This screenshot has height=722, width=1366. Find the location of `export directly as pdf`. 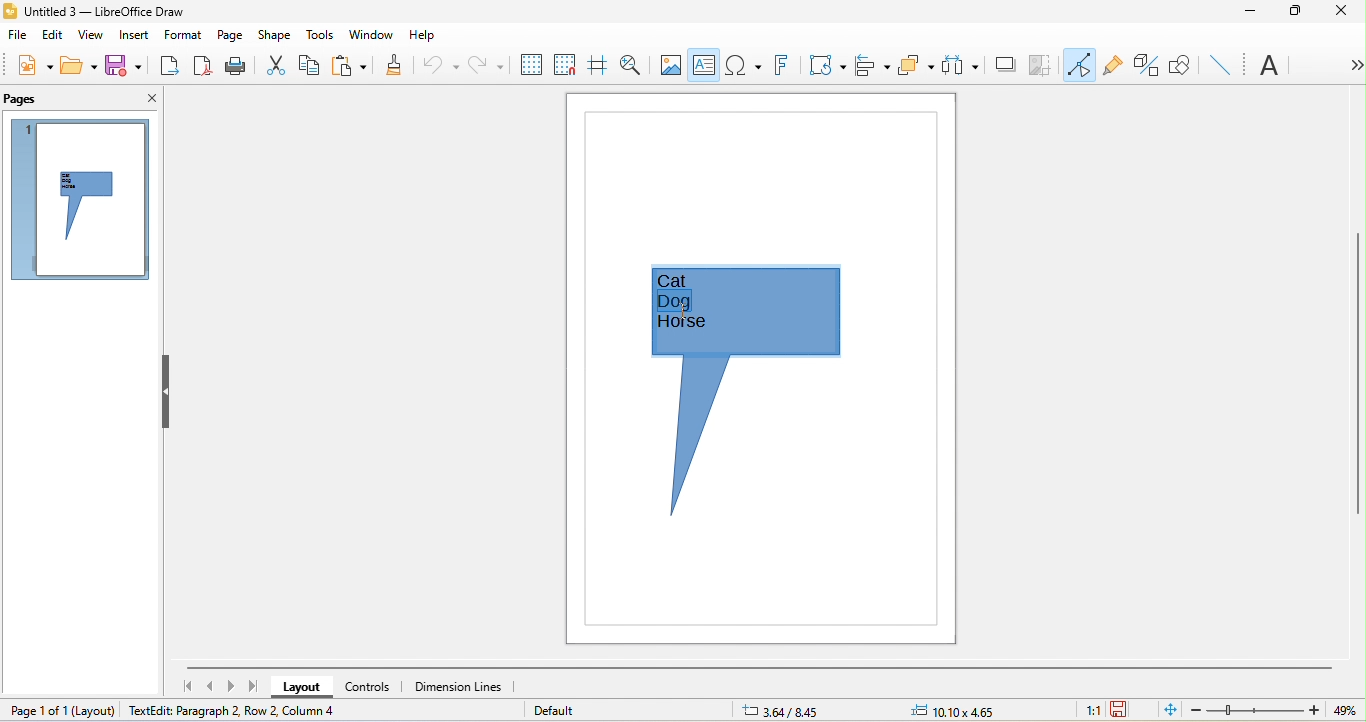

export directly as pdf is located at coordinates (203, 68).